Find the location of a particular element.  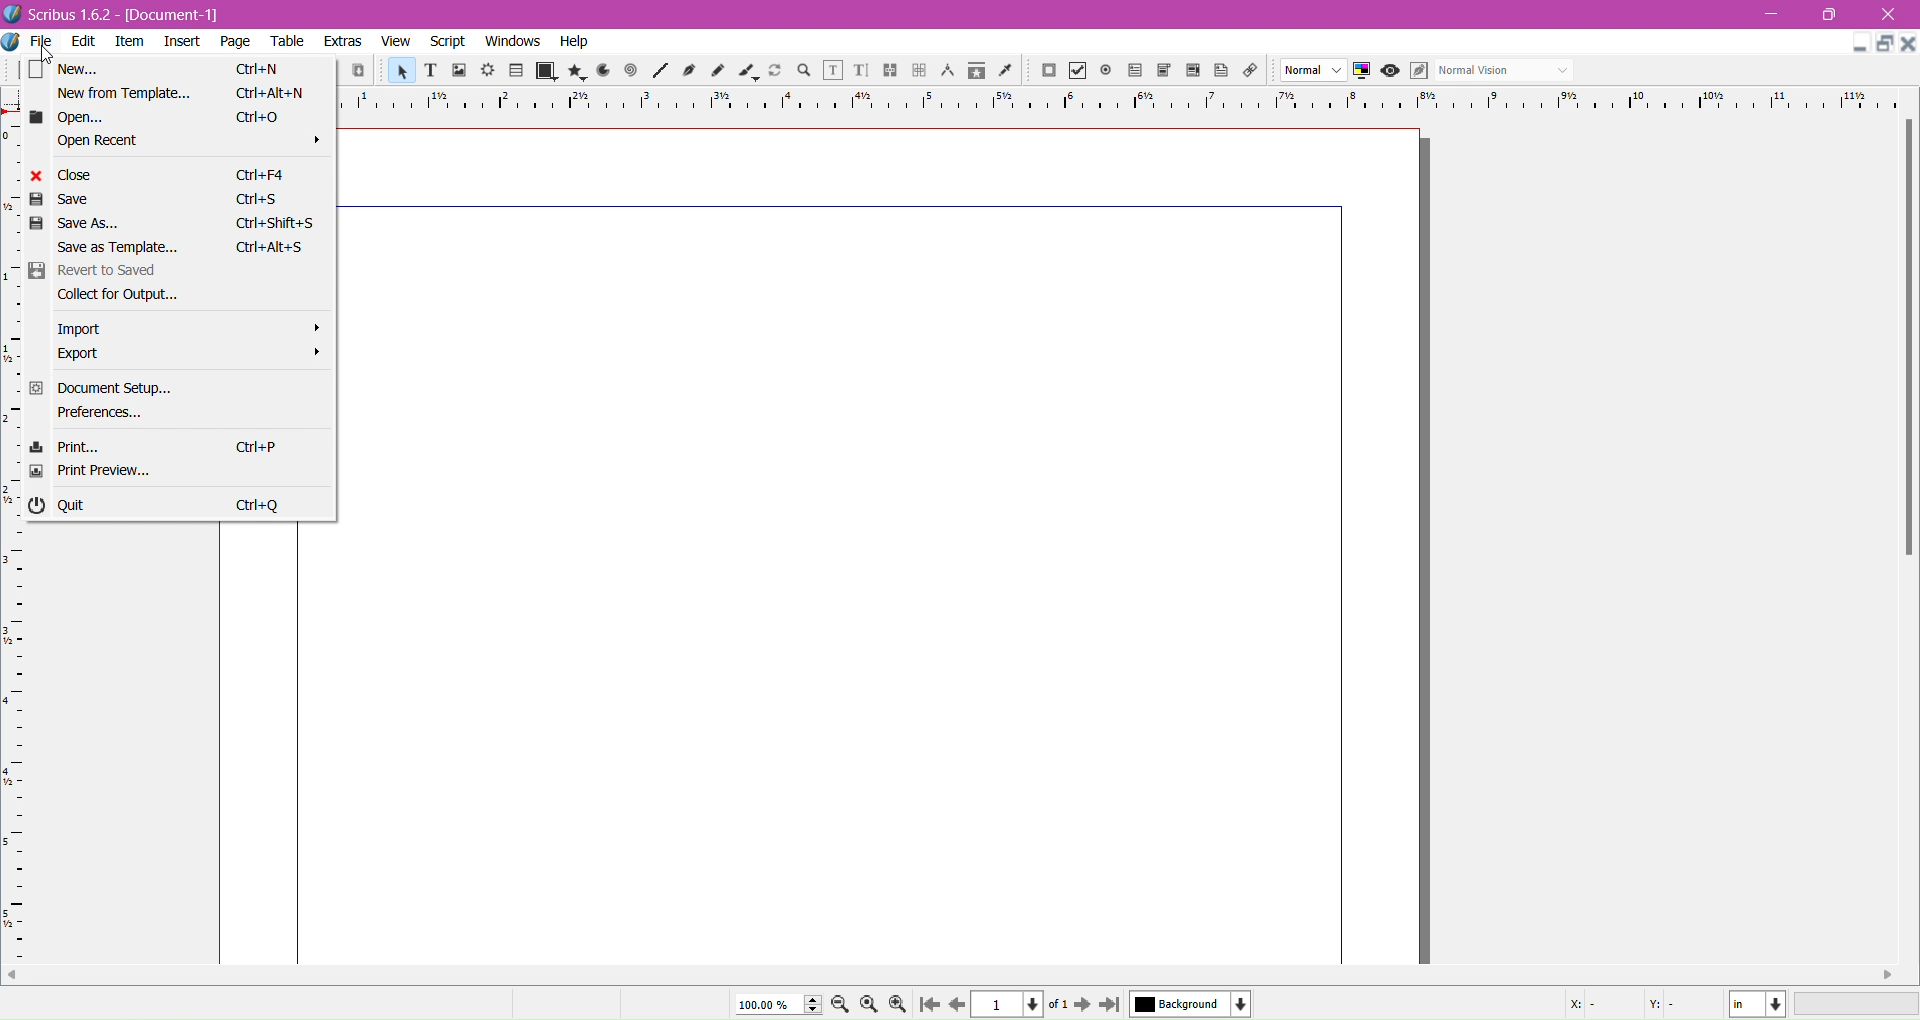

Zoom out by the stepping value in Tools preferences is located at coordinates (840, 1004).